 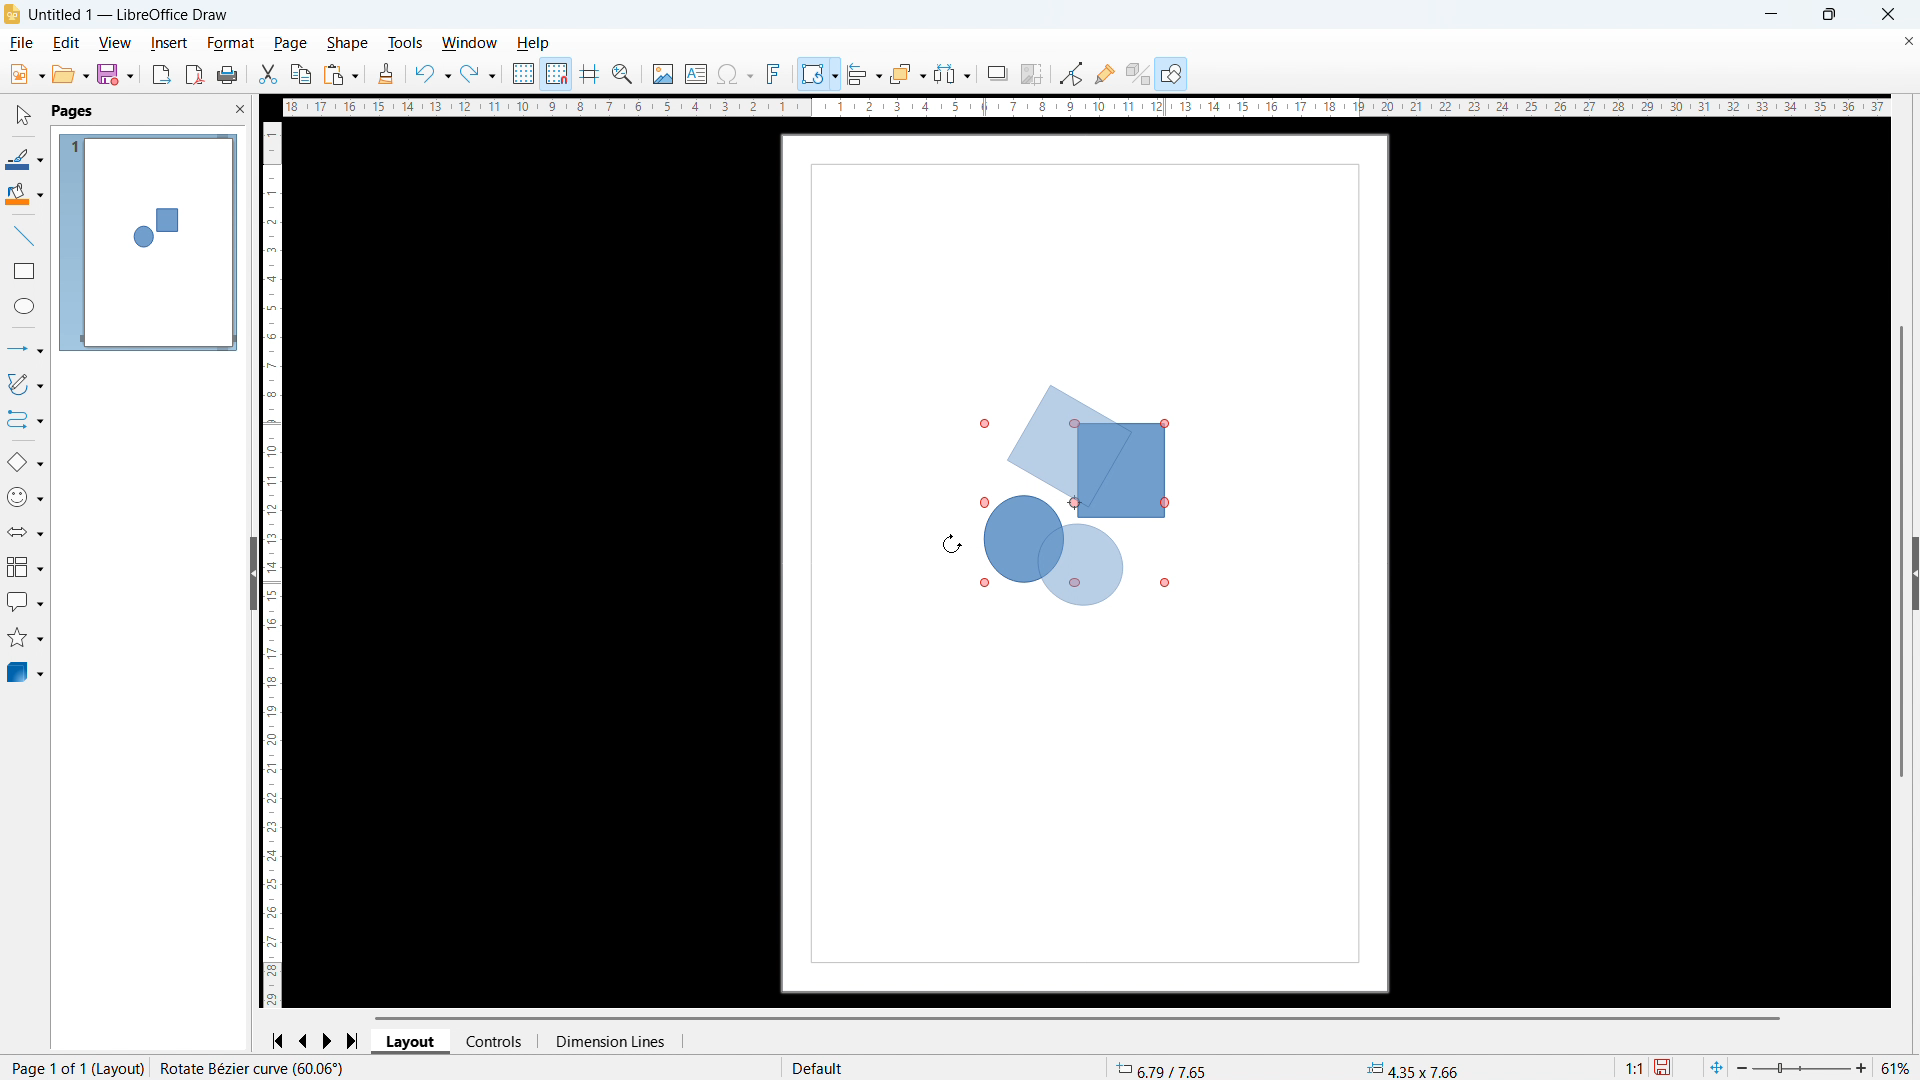 What do you see at coordinates (1770, 15) in the screenshot?
I see `minimise ` at bounding box center [1770, 15].